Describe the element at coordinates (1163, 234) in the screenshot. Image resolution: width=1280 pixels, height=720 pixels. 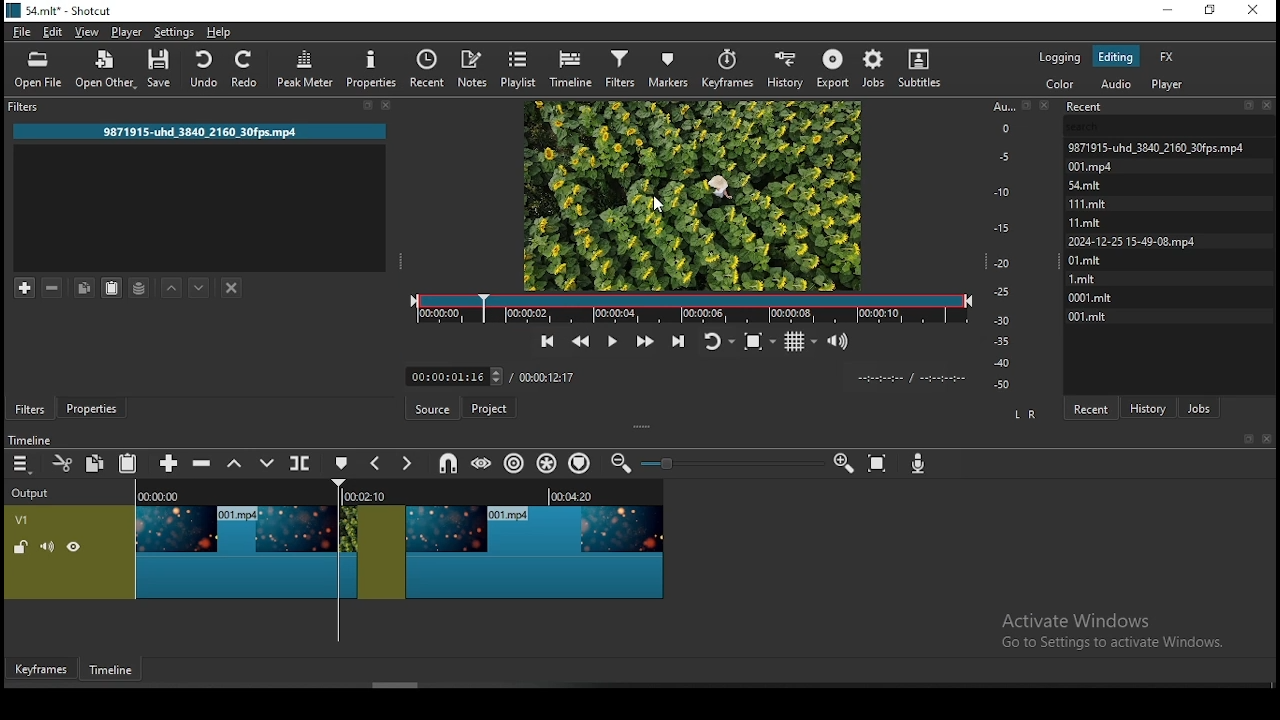
I see `9871915-uhdl 3840_2160_30fps.mp4.
001mp4.
amit
mit
mit
2024-12-25 15-49-08.mpd.
| otmit
mit
000T.mit
o0tmit` at that location.